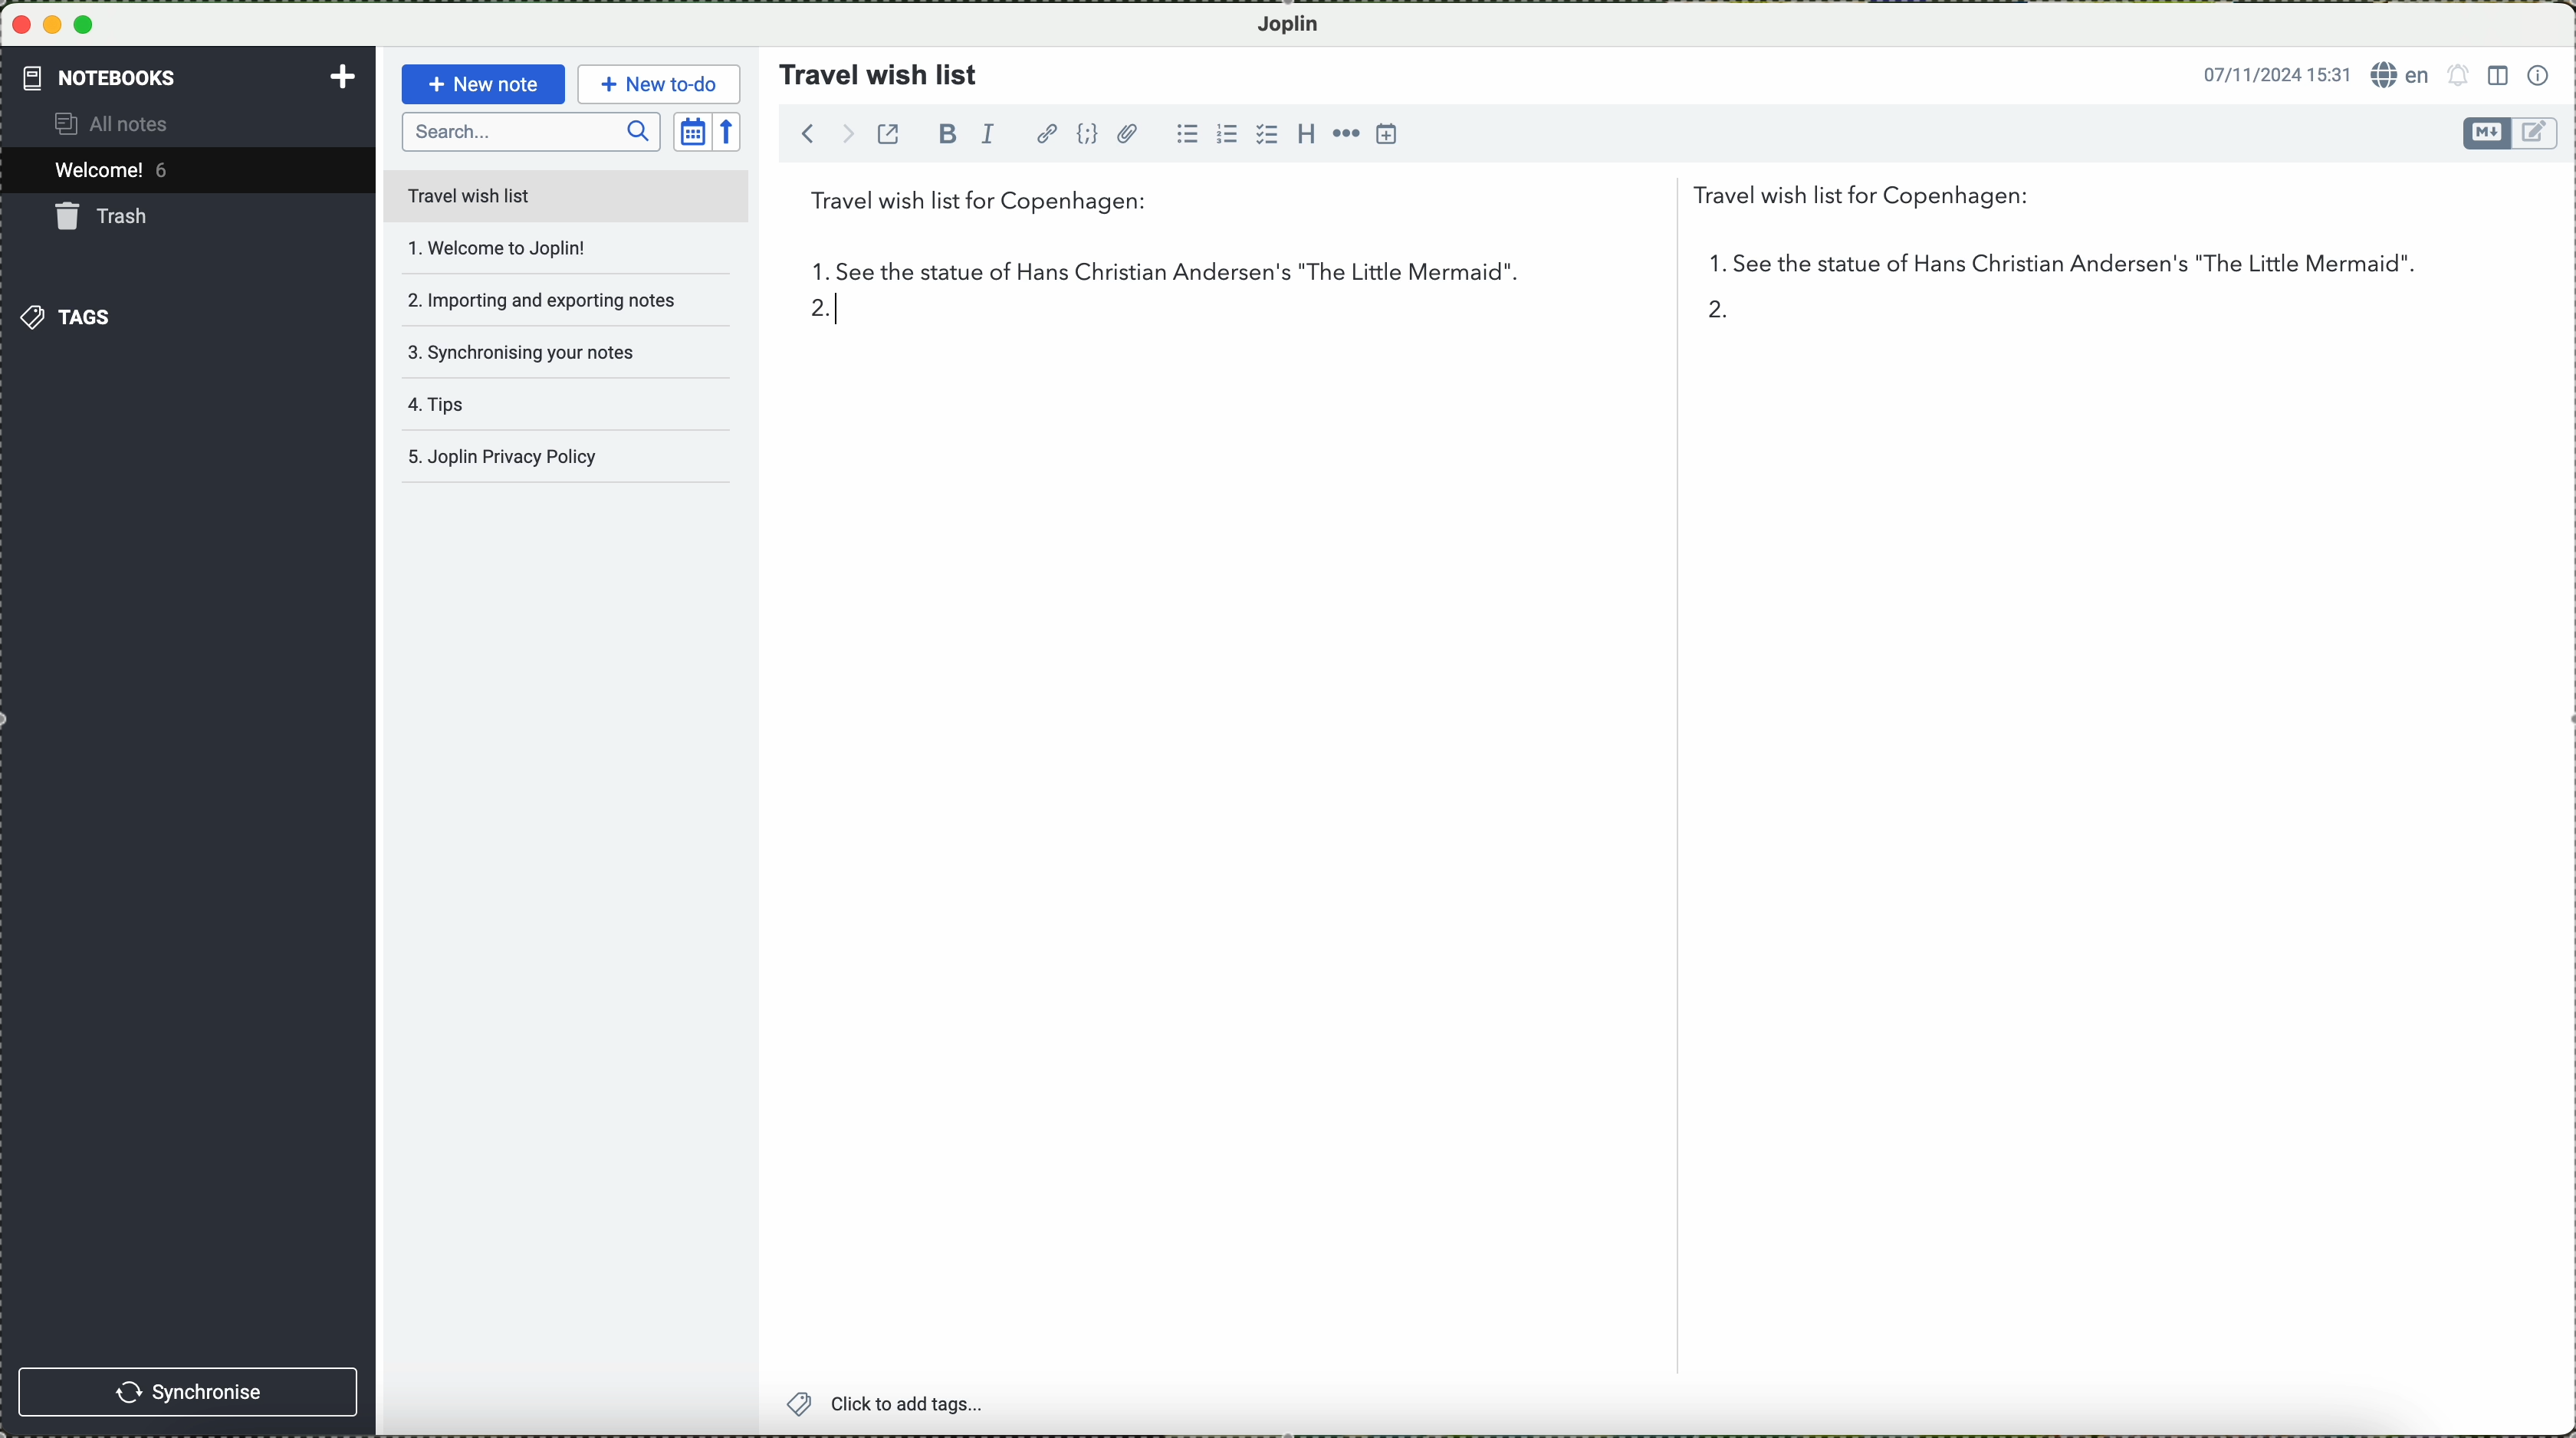 The width and height of the screenshot is (2576, 1438). What do you see at coordinates (1591, 271) in the screenshot?
I see `first point` at bounding box center [1591, 271].